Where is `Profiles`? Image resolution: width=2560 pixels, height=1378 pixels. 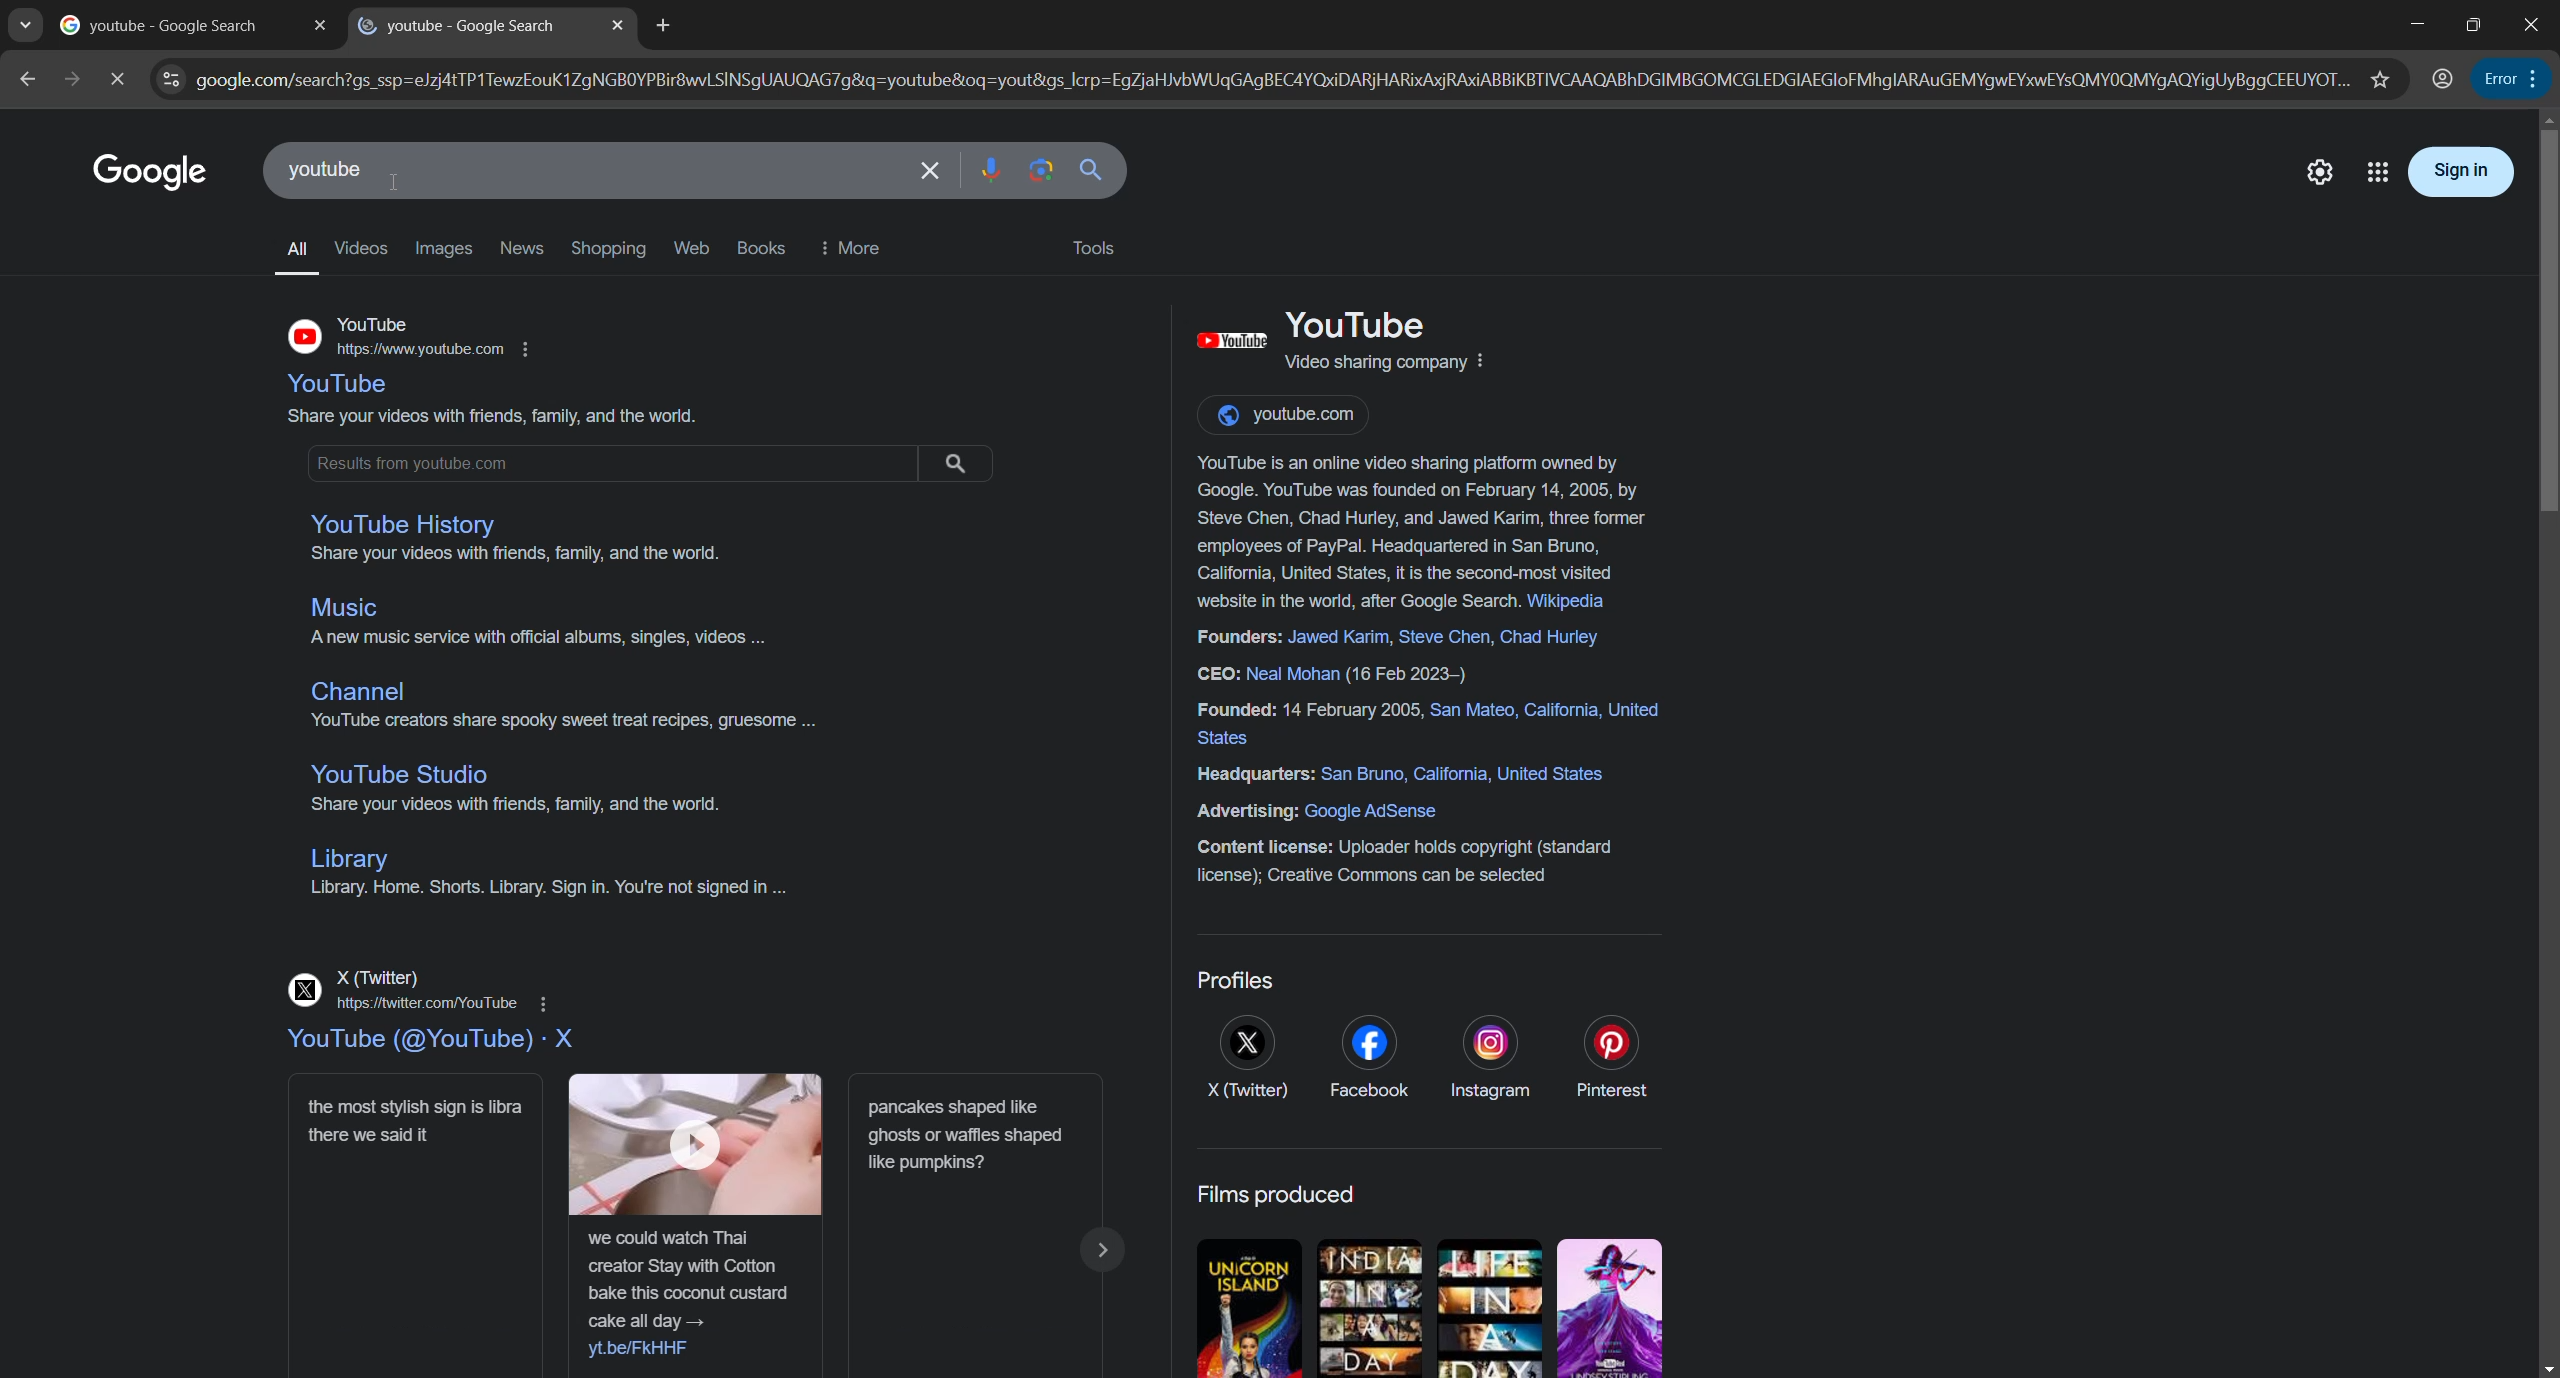 Profiles is located at coordinates (1236, 980).